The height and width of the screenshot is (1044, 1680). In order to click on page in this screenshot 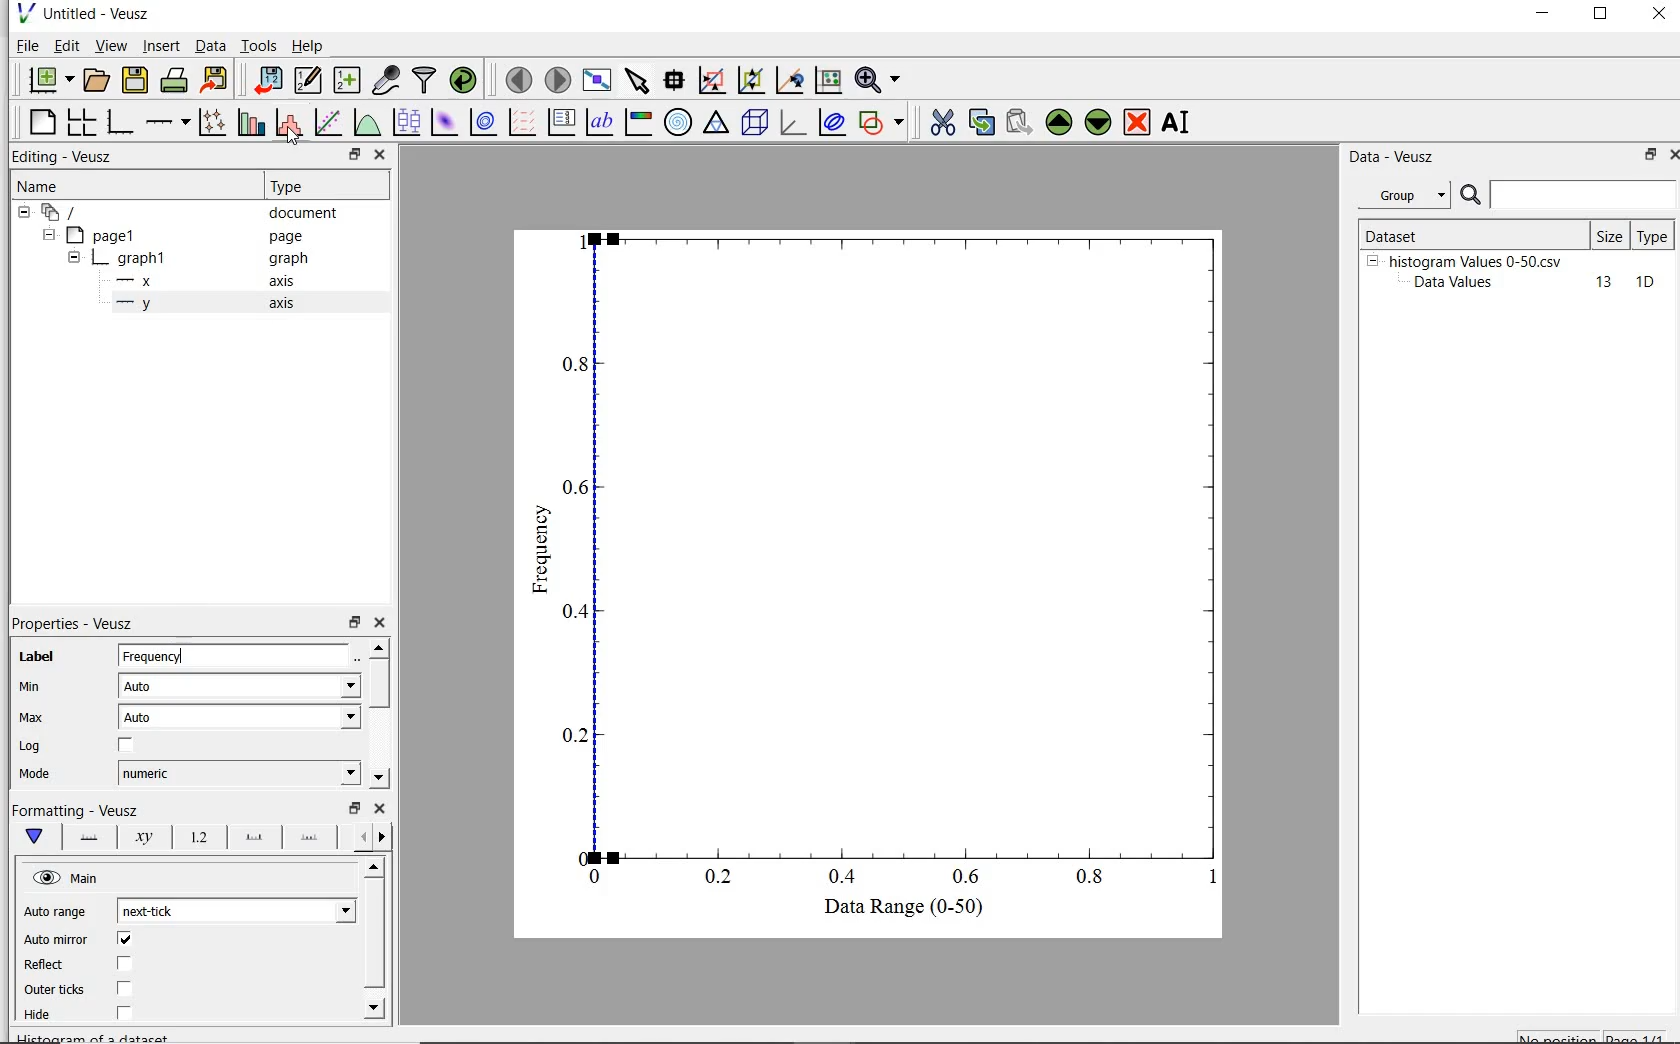, I will do `click(296, 237)`.